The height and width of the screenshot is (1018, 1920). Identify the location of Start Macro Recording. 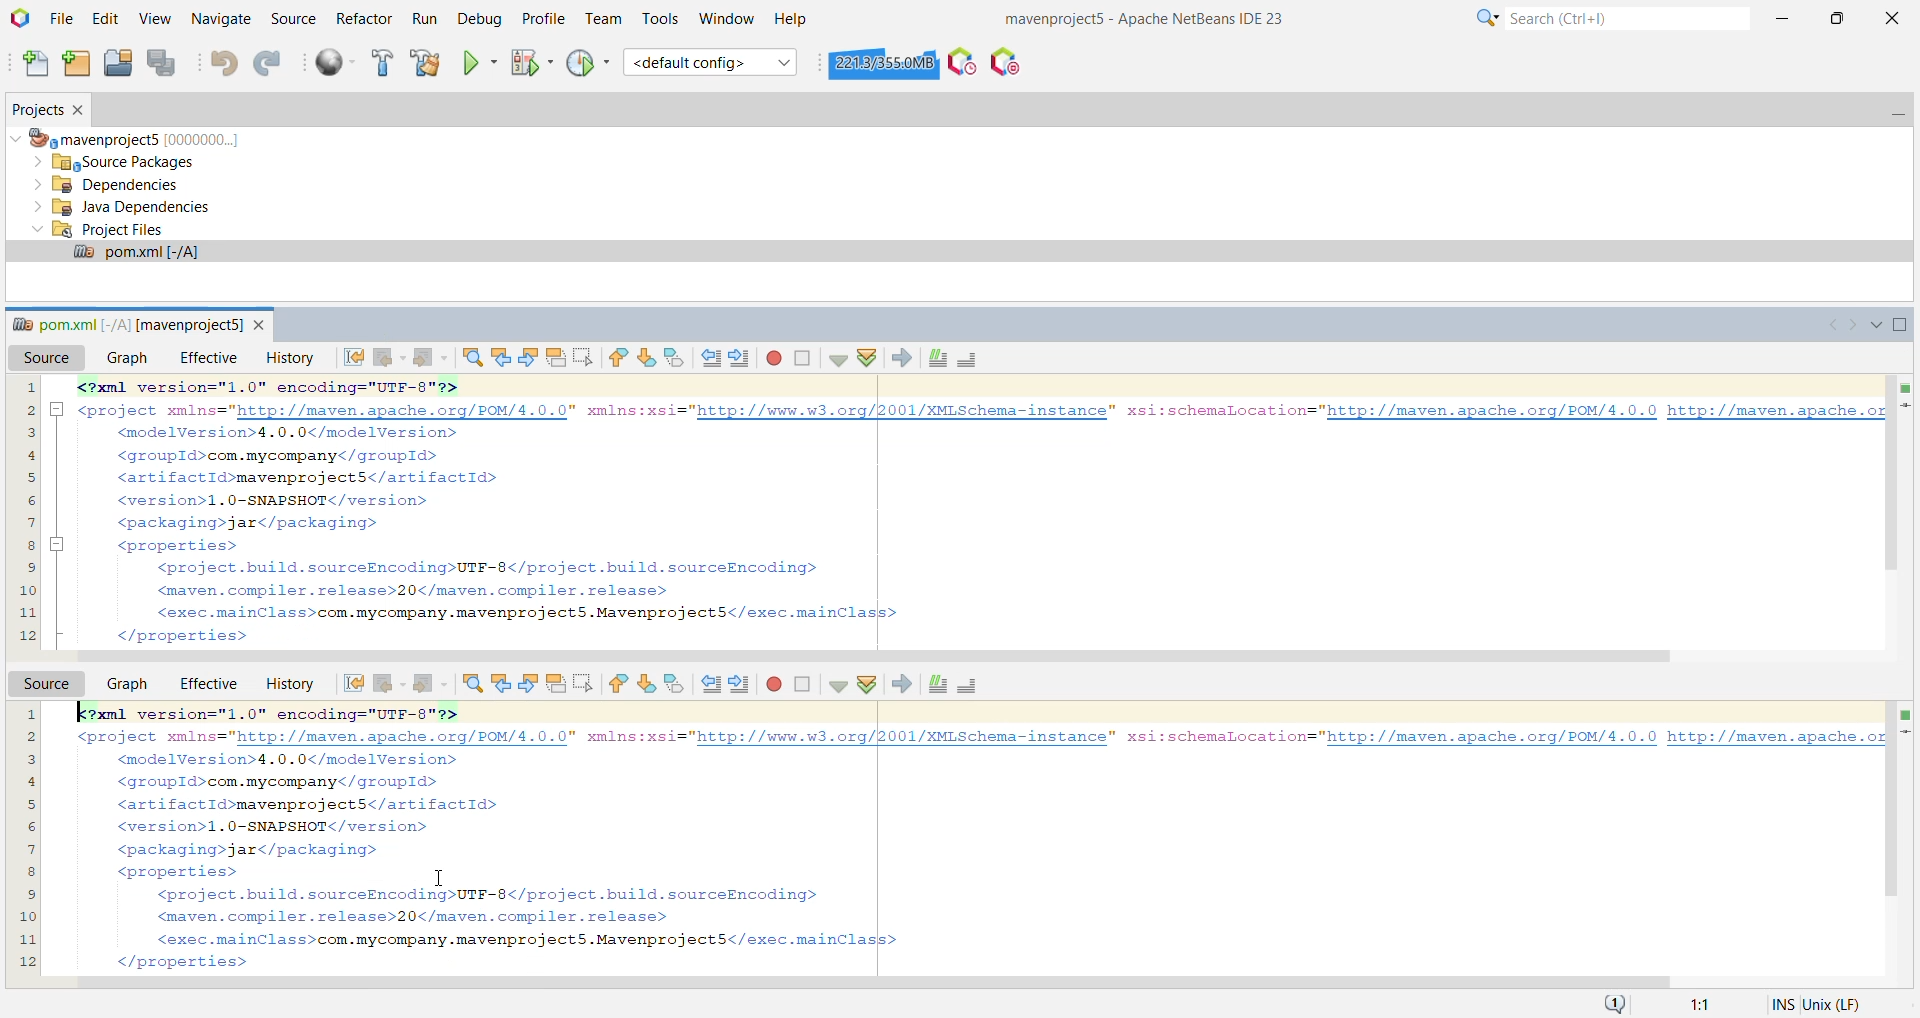
(773, 684).